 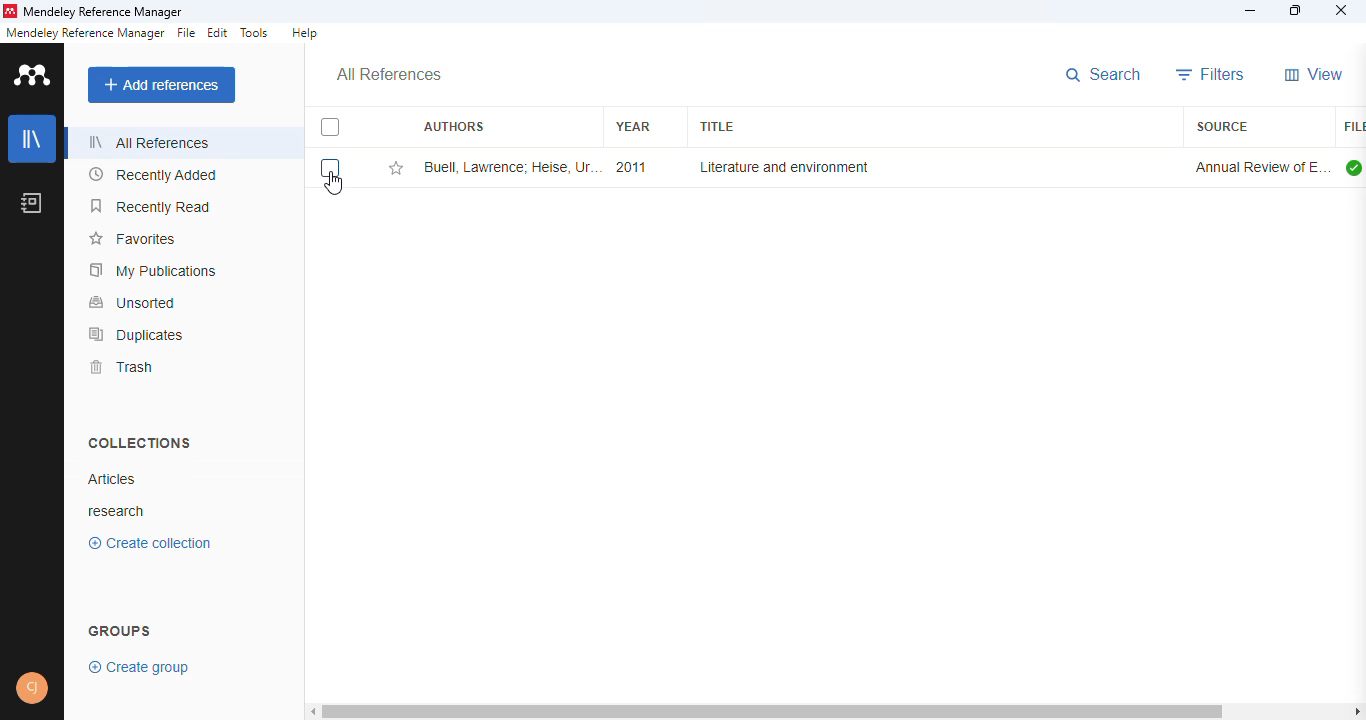 I want to click on favorites, so click(x=135, y=239).